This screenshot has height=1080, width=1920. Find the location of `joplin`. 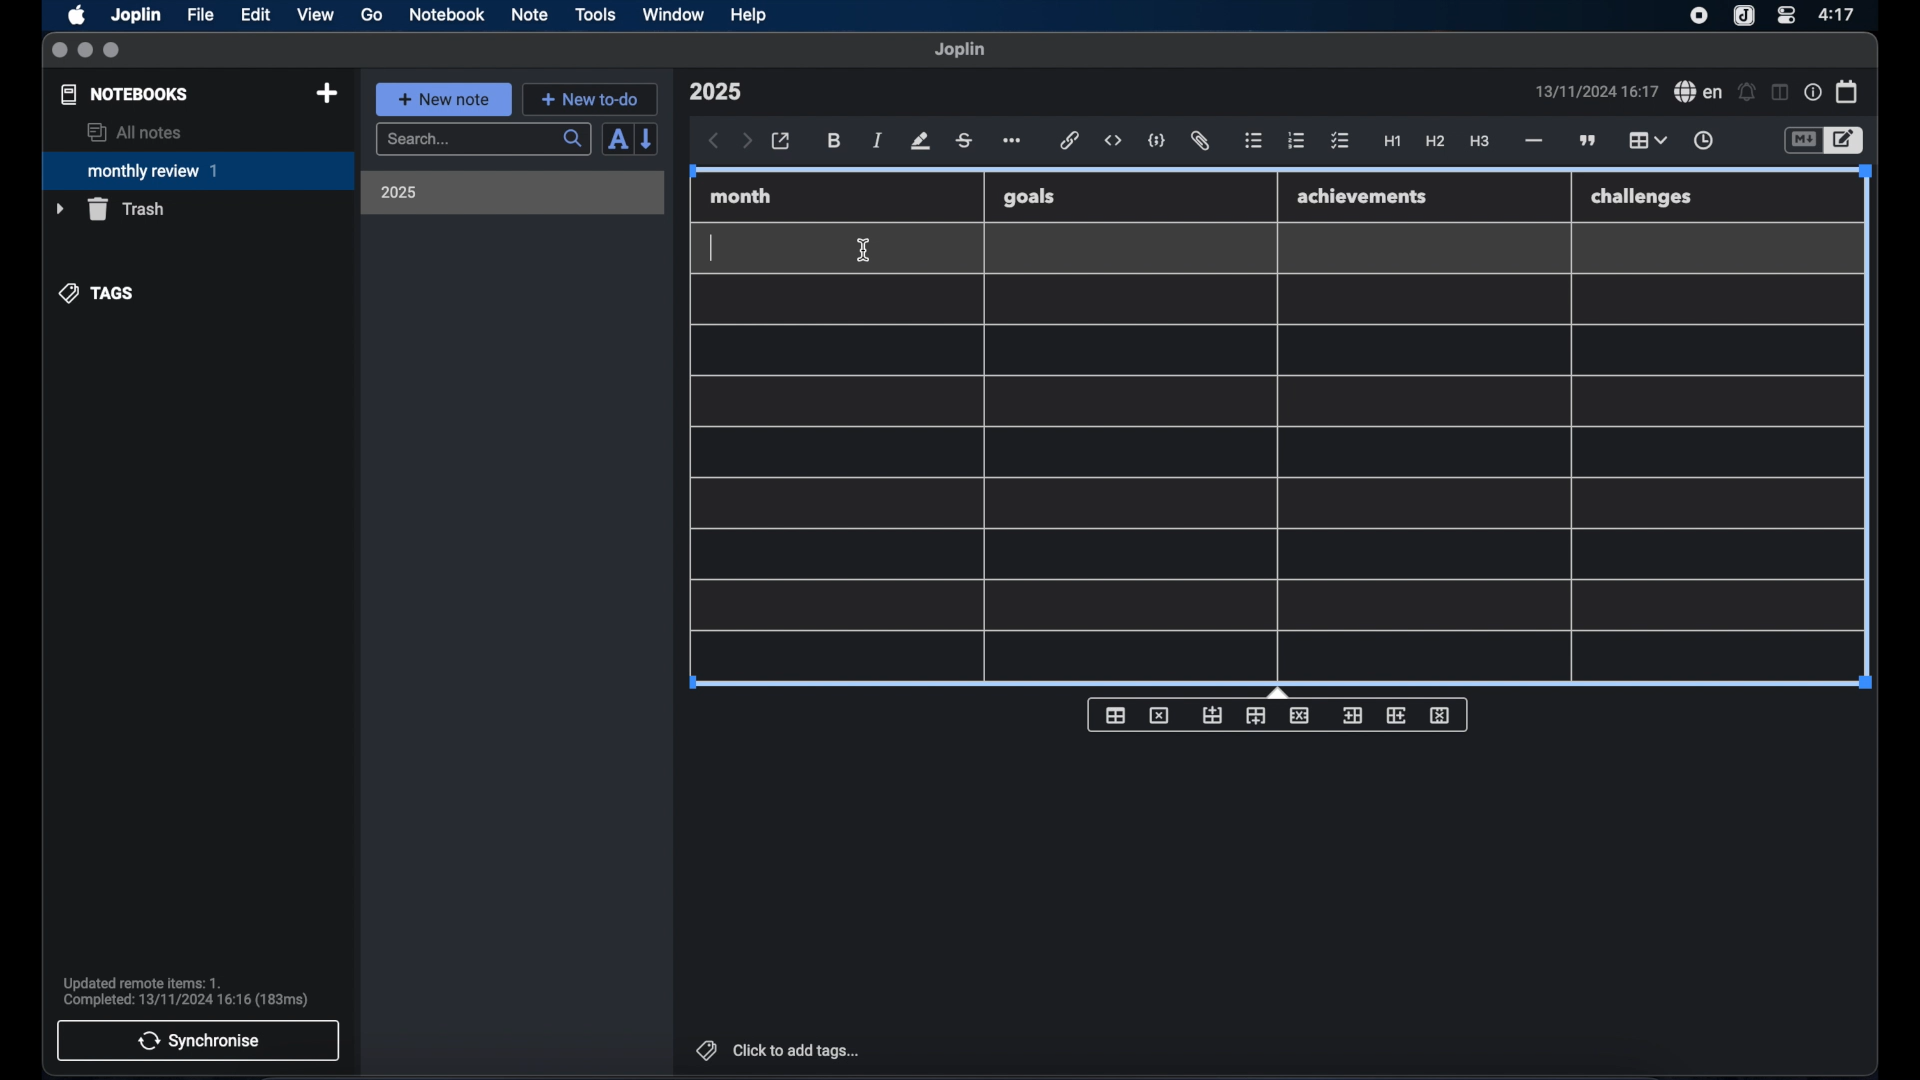

joplin is located at coordinates (960, 49).